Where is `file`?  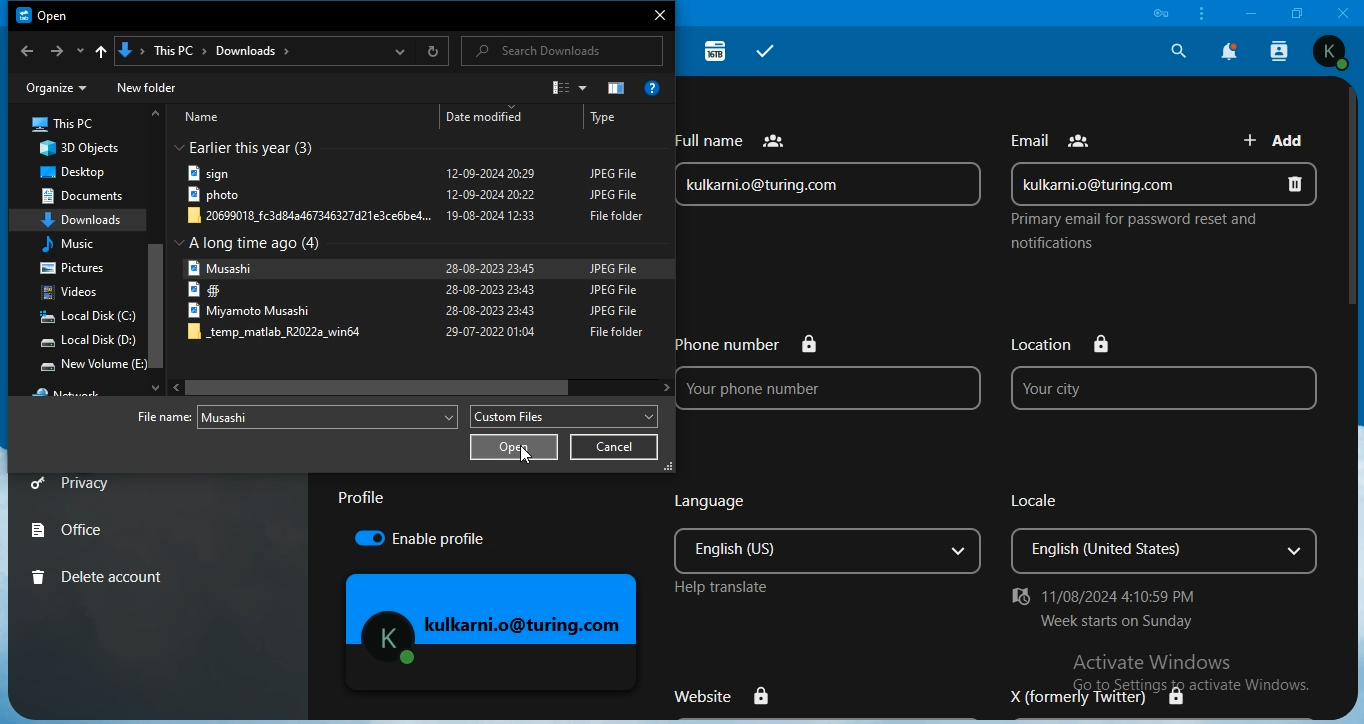
file is located at coordinates (413, 175).